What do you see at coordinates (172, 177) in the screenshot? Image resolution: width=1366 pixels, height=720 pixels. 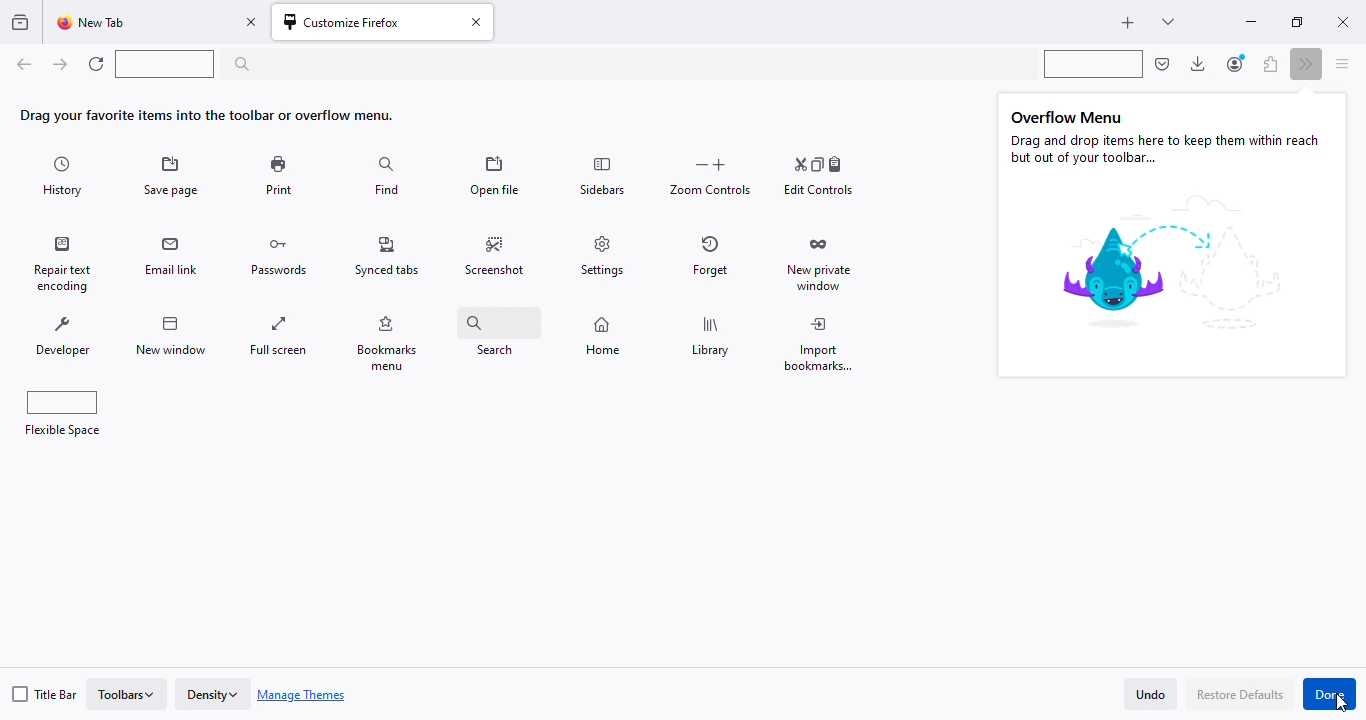 I see `save page` at bounding box center [172, 177].